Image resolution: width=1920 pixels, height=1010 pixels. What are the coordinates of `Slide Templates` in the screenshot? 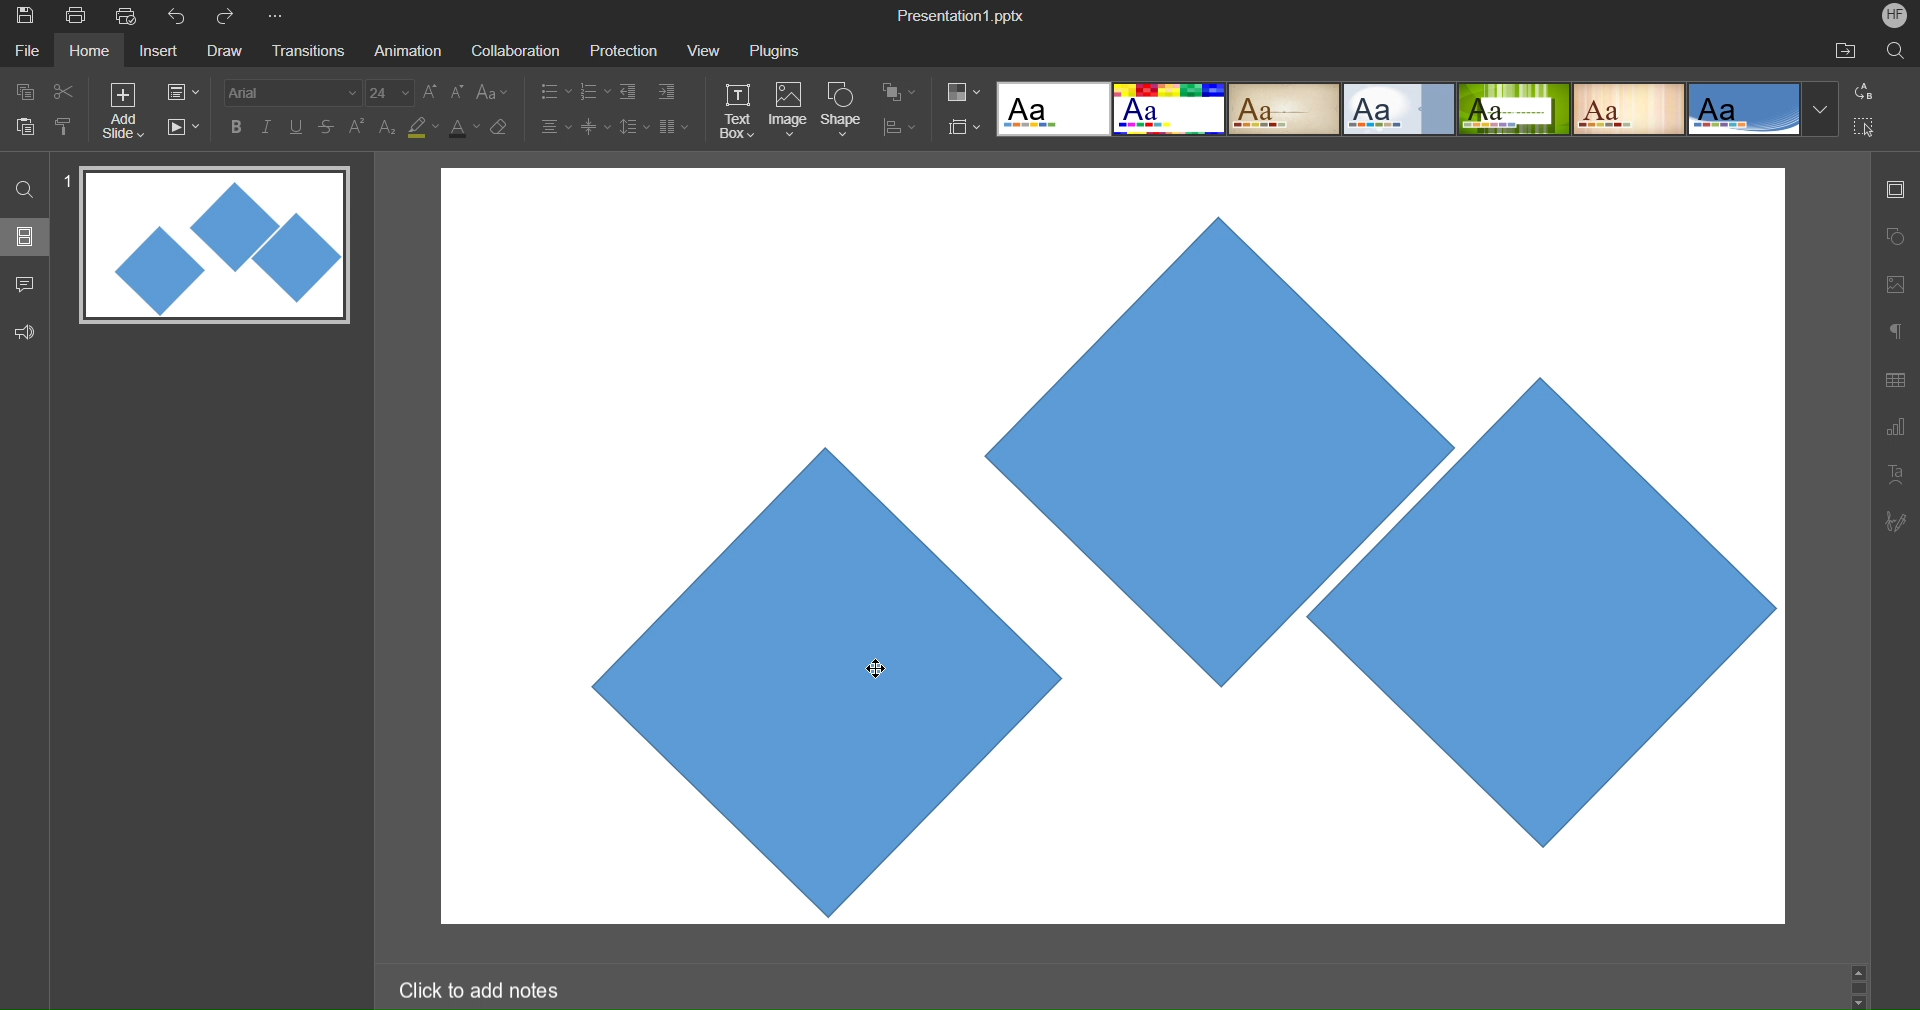 It's located at (1418, 107).